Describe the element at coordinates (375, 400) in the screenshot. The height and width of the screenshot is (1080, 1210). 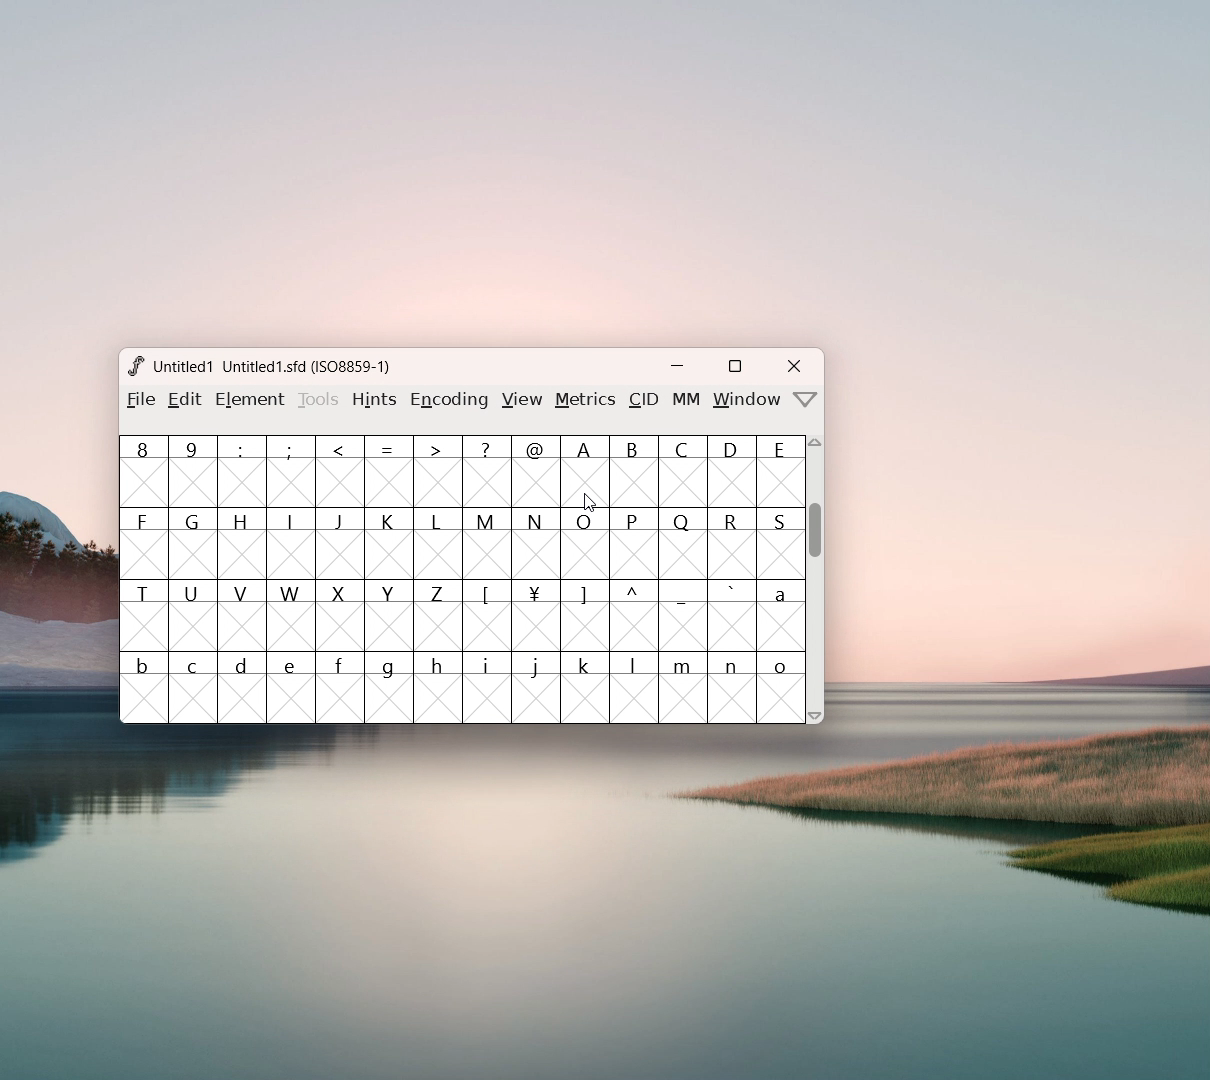
I see `hints` at that location.